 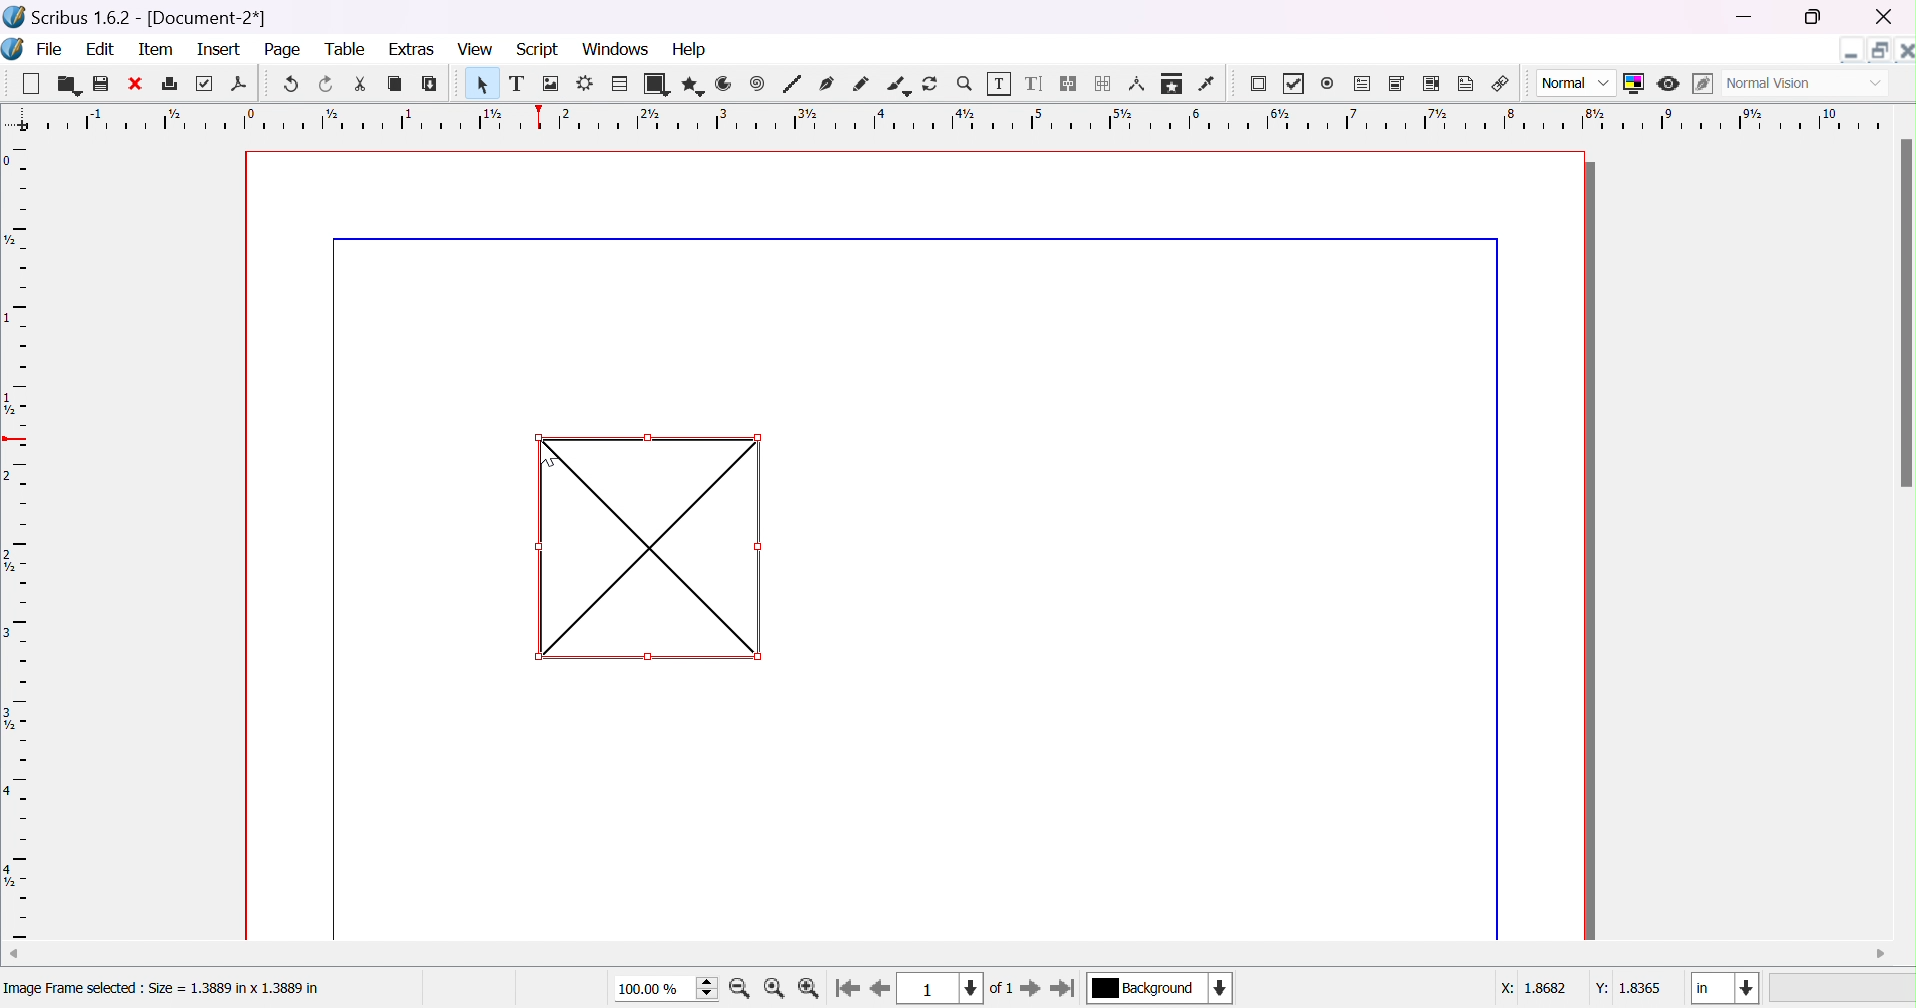 What do you see at coordinates (1671, 84) in the screenshot?
I see `preview mode` at bounding box center [1671, 84].